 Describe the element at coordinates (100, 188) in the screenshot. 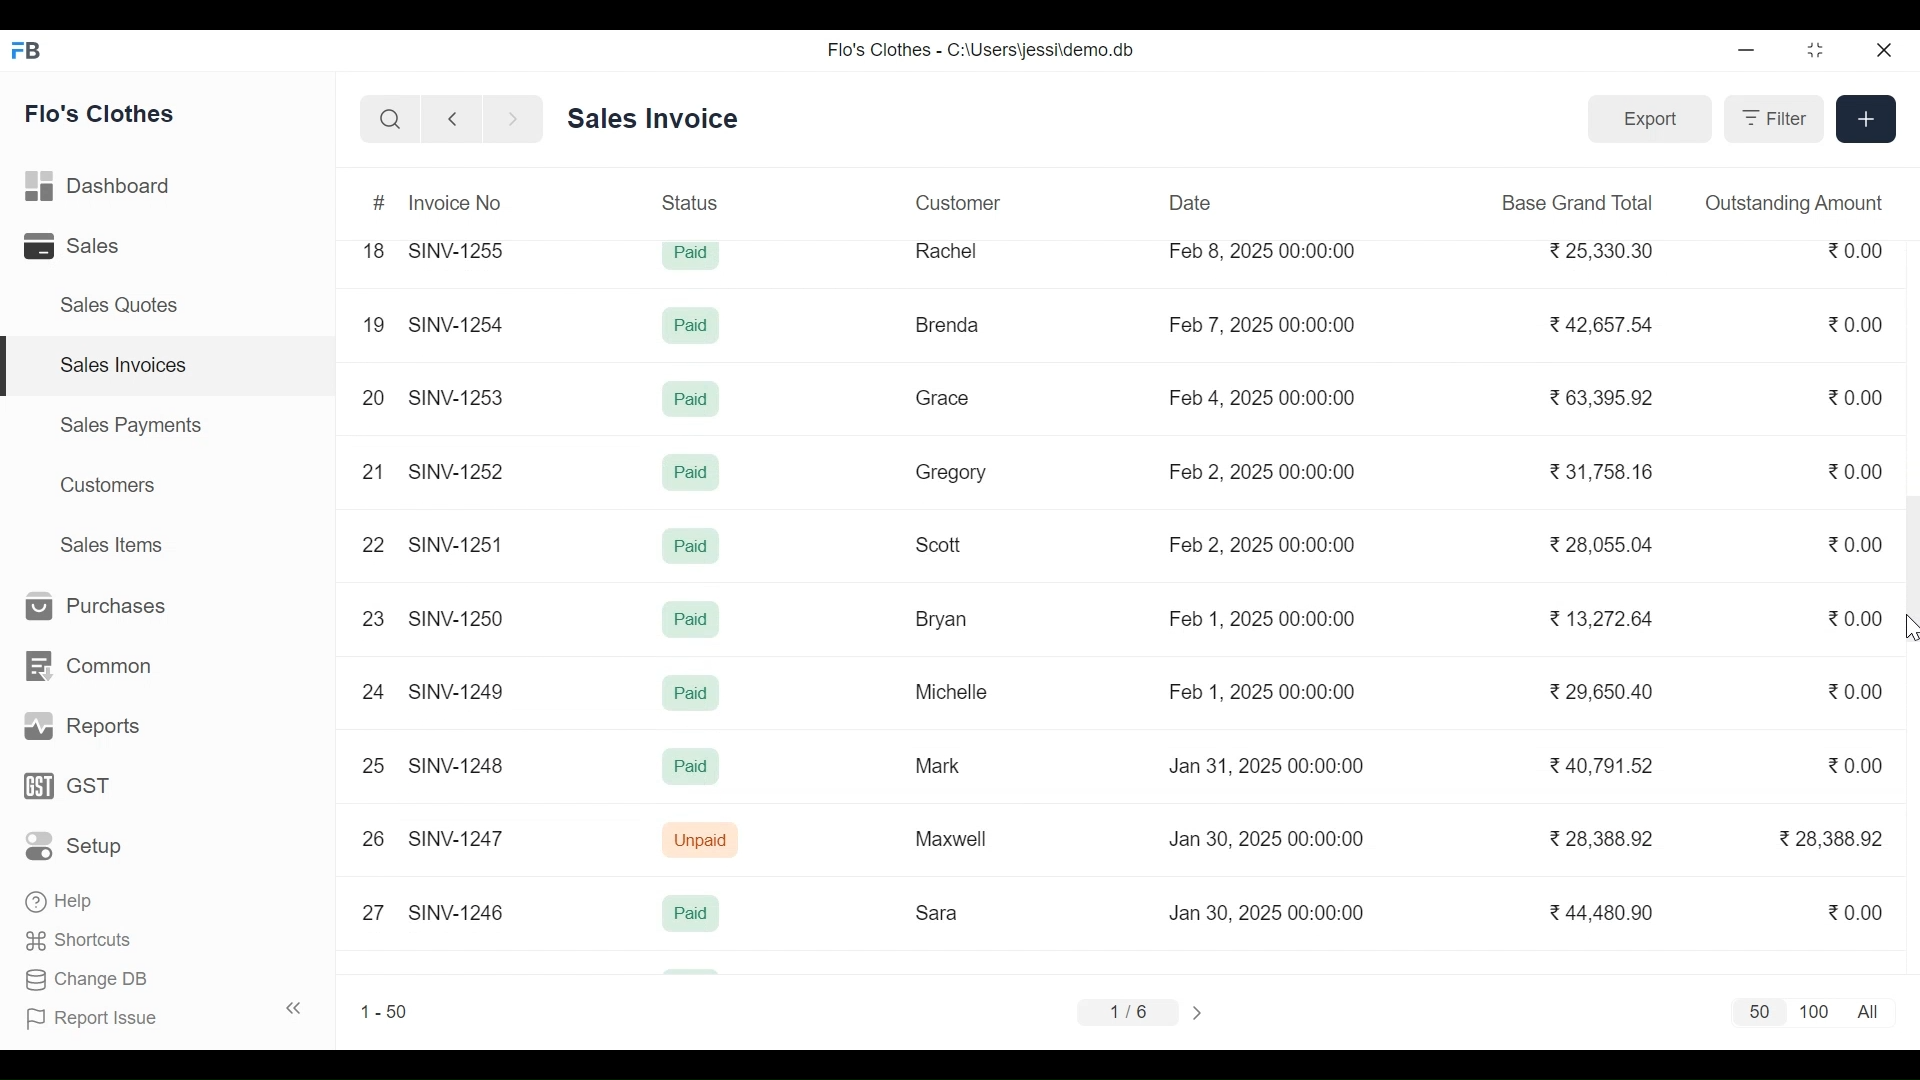

I see `Dashboard` at that location.